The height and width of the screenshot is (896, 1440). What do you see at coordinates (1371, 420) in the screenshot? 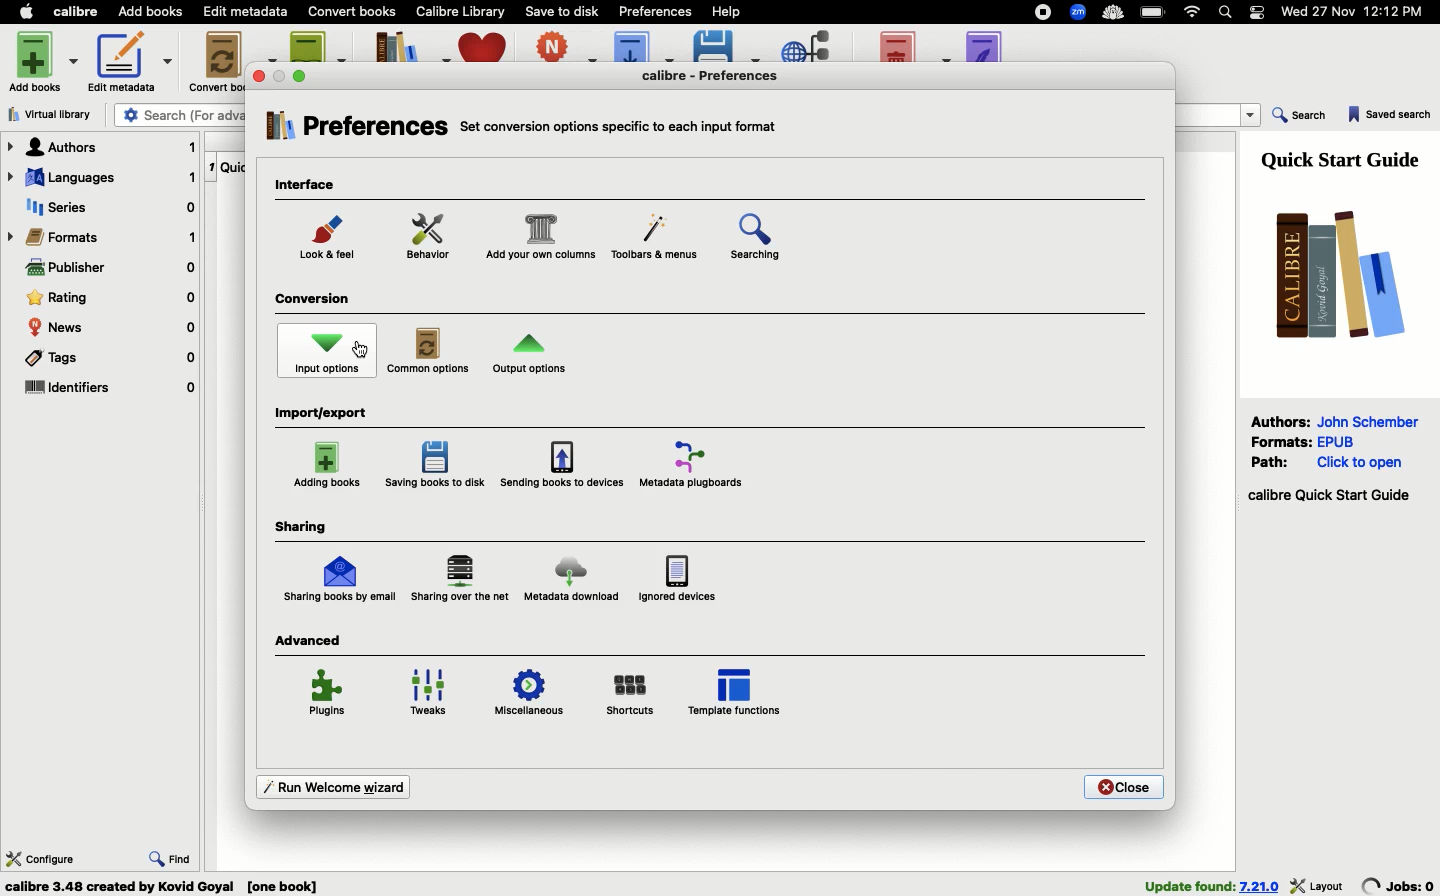
I see `John Schember` at bounding box center [1371, 420].